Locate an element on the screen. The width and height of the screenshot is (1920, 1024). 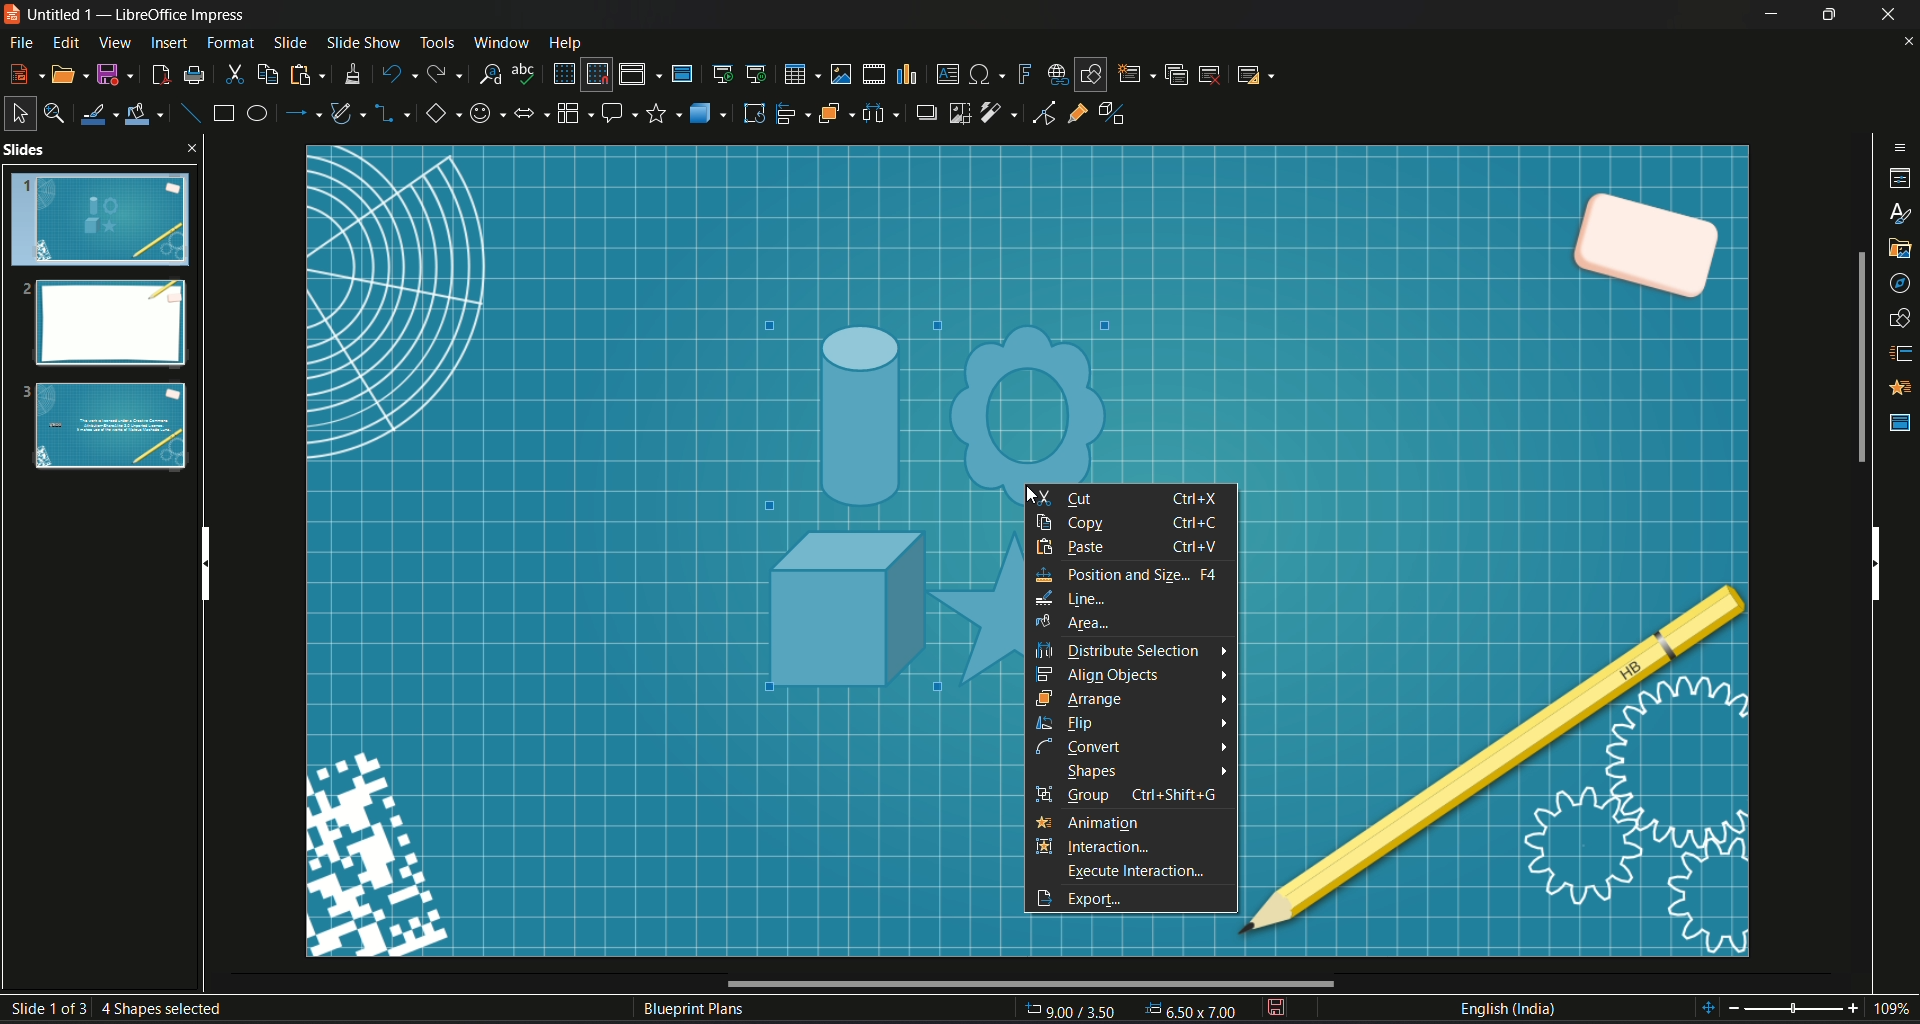
redo is located at coordinates (445, 72).